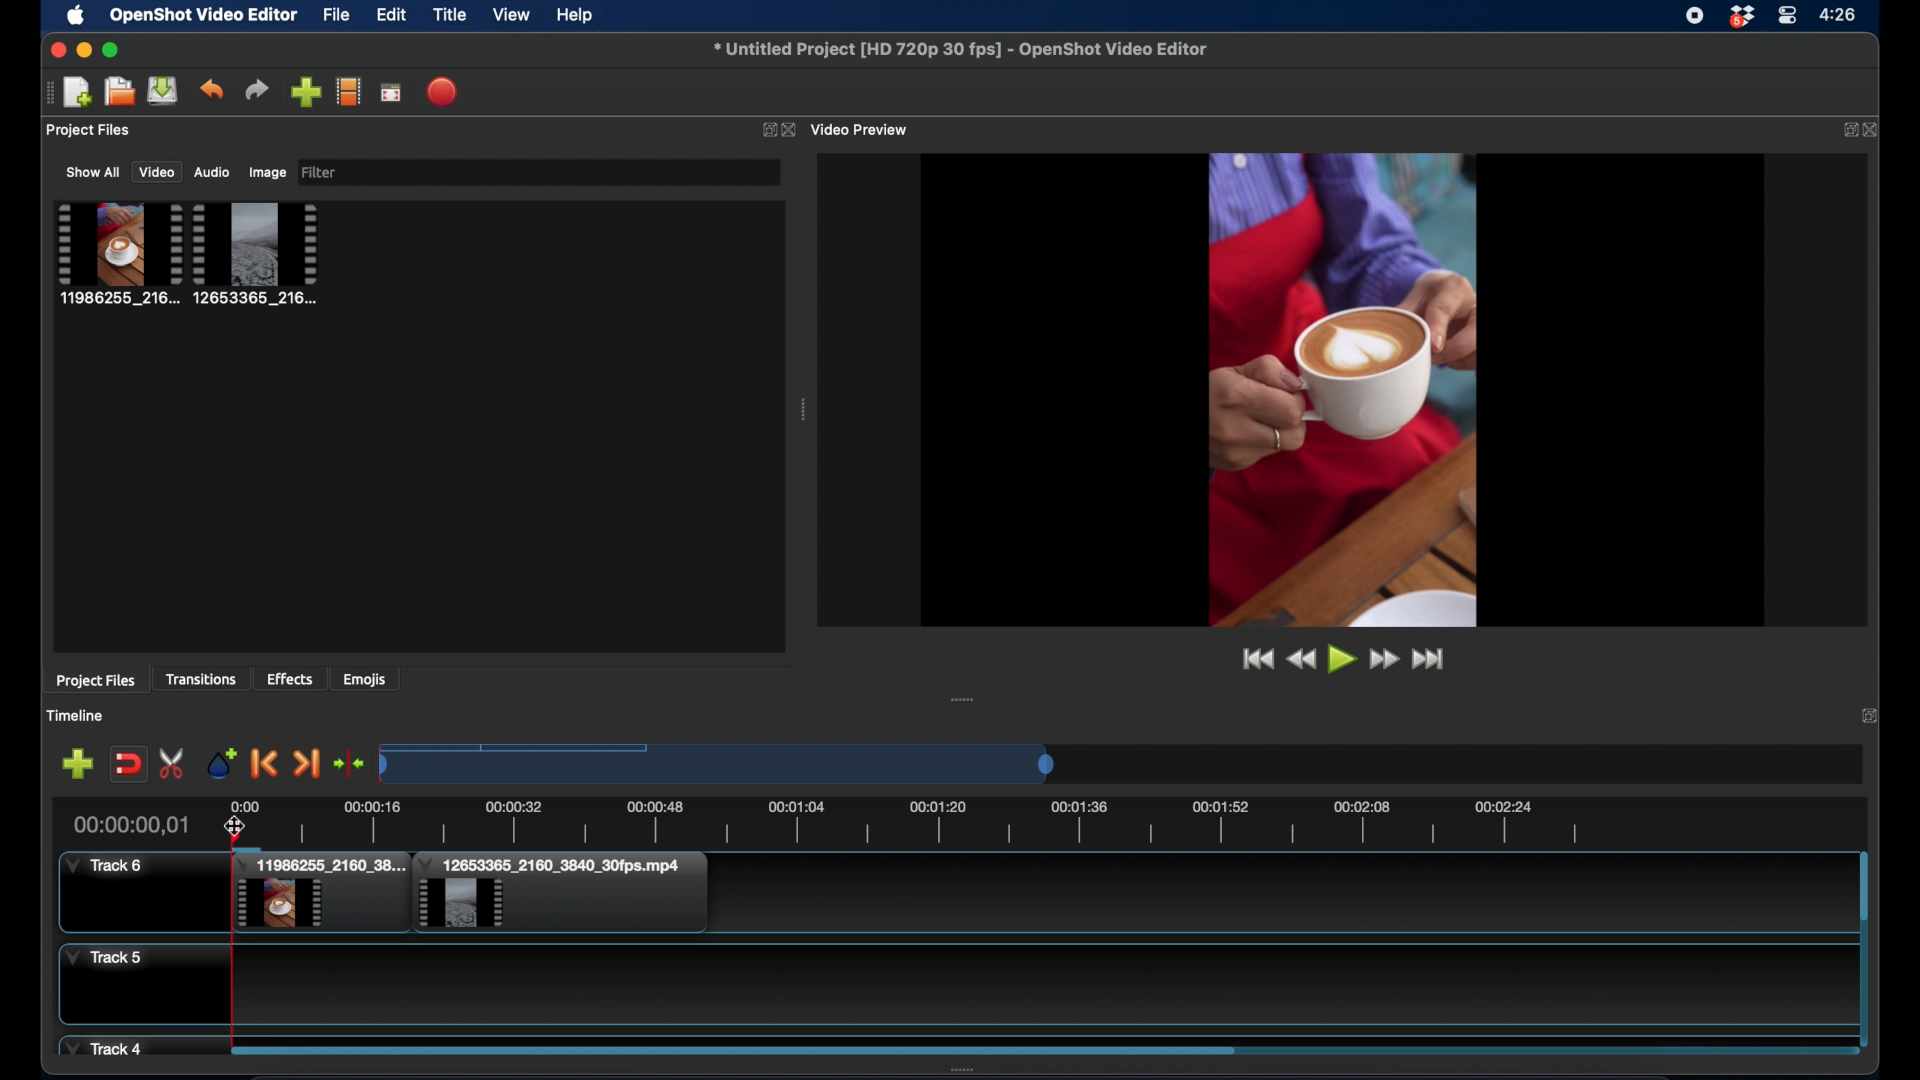  I want to click on emojis, so click(365, 679).